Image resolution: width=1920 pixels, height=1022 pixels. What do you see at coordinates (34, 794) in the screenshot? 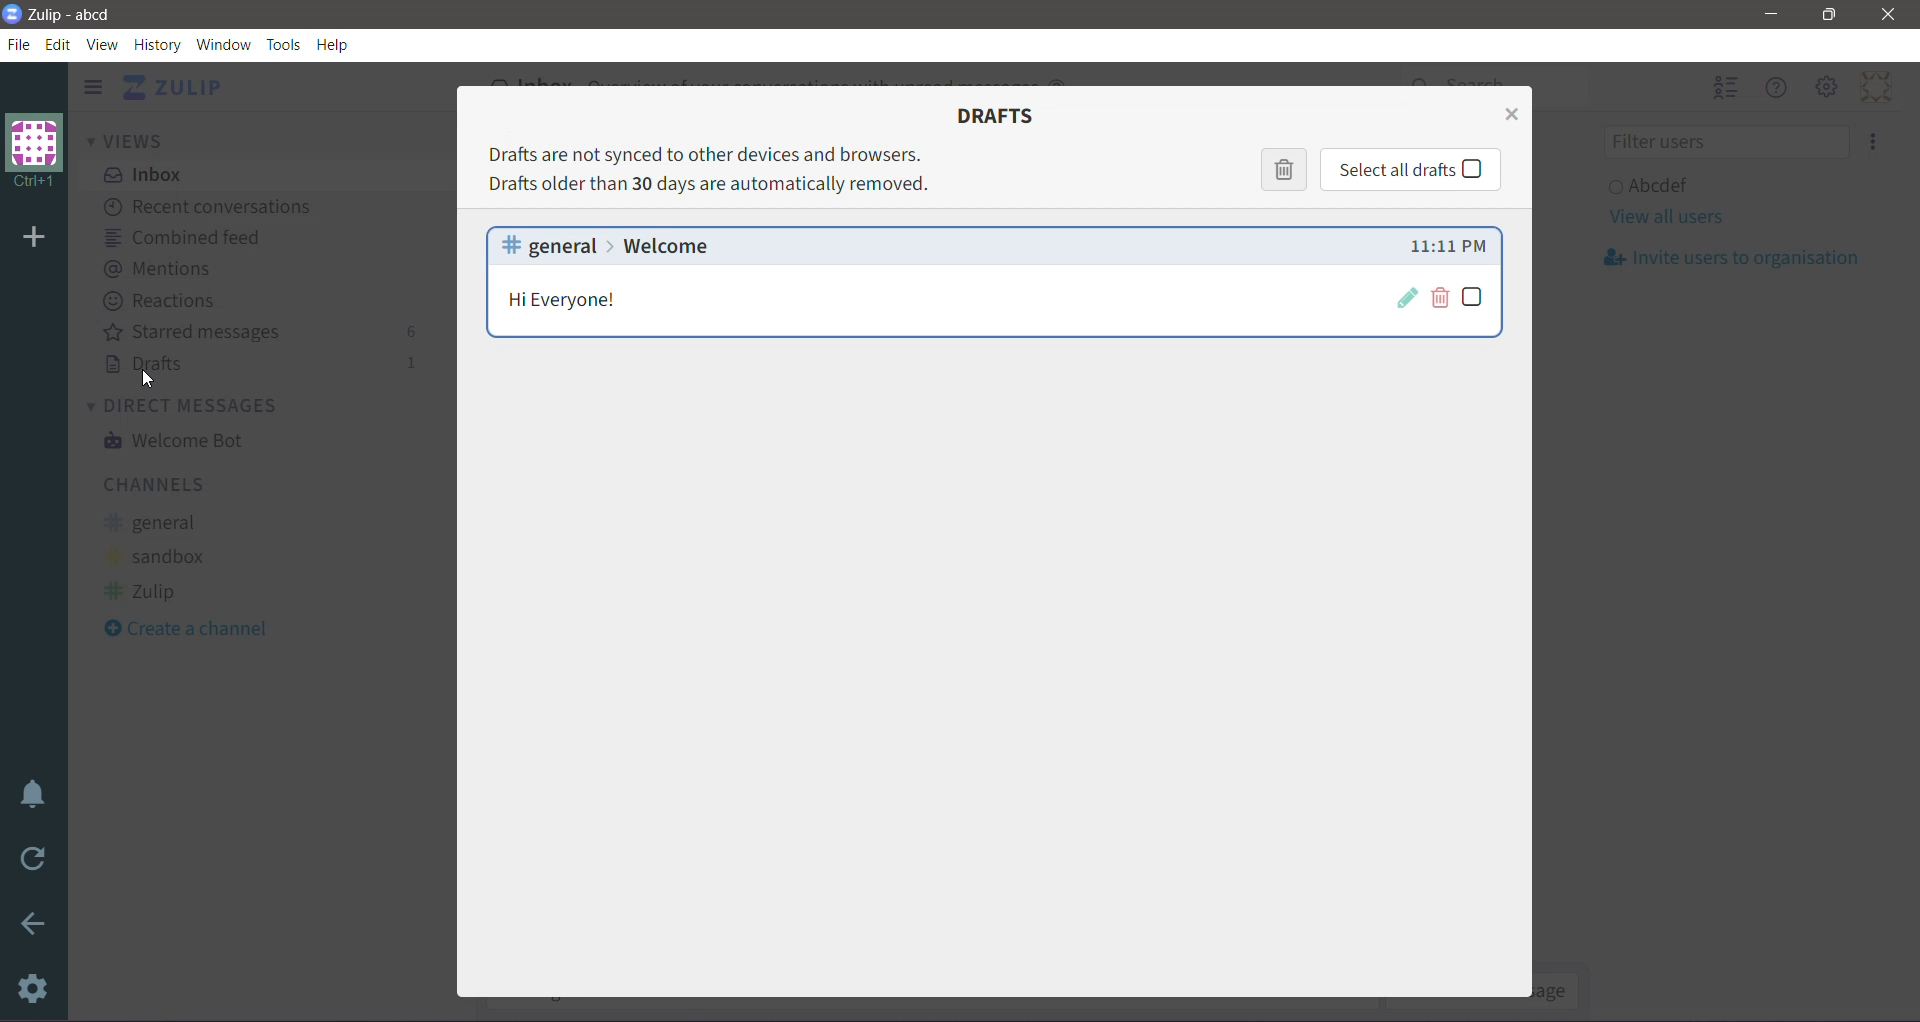
I see `Enable Do Not Disturb` at bounding box center [34, 794].